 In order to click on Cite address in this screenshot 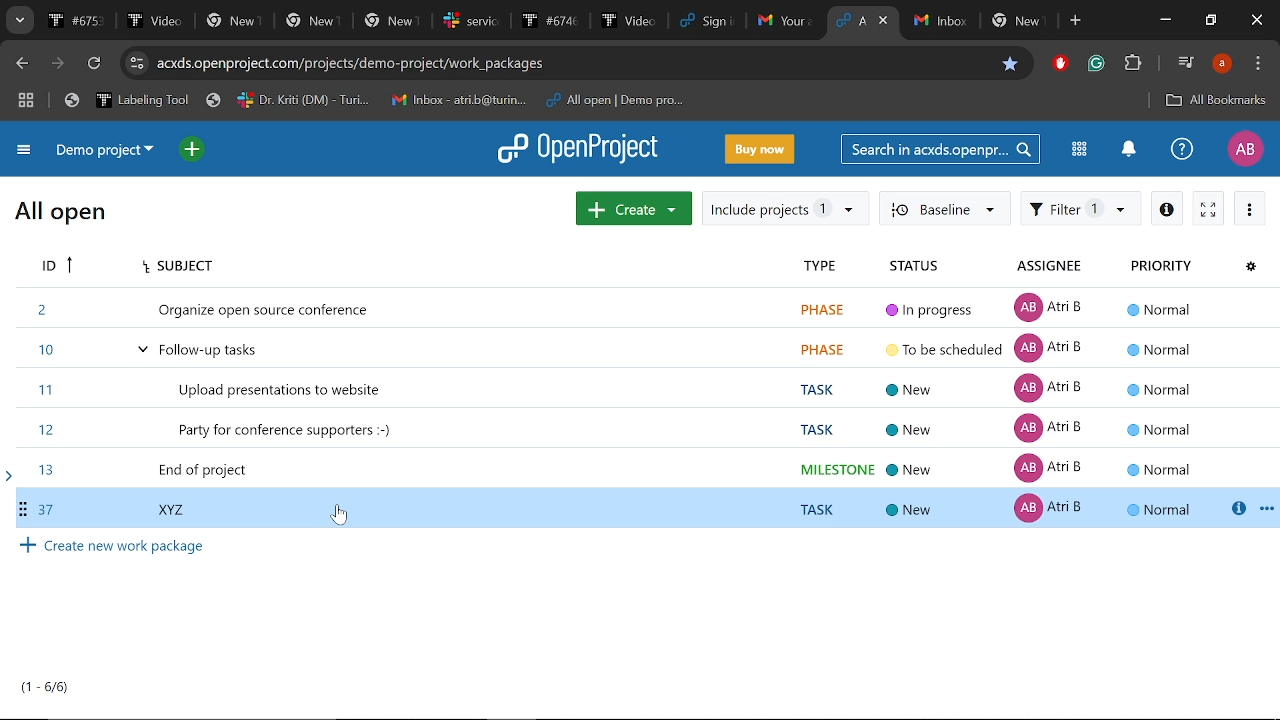, I will do `click(352, 65)`.